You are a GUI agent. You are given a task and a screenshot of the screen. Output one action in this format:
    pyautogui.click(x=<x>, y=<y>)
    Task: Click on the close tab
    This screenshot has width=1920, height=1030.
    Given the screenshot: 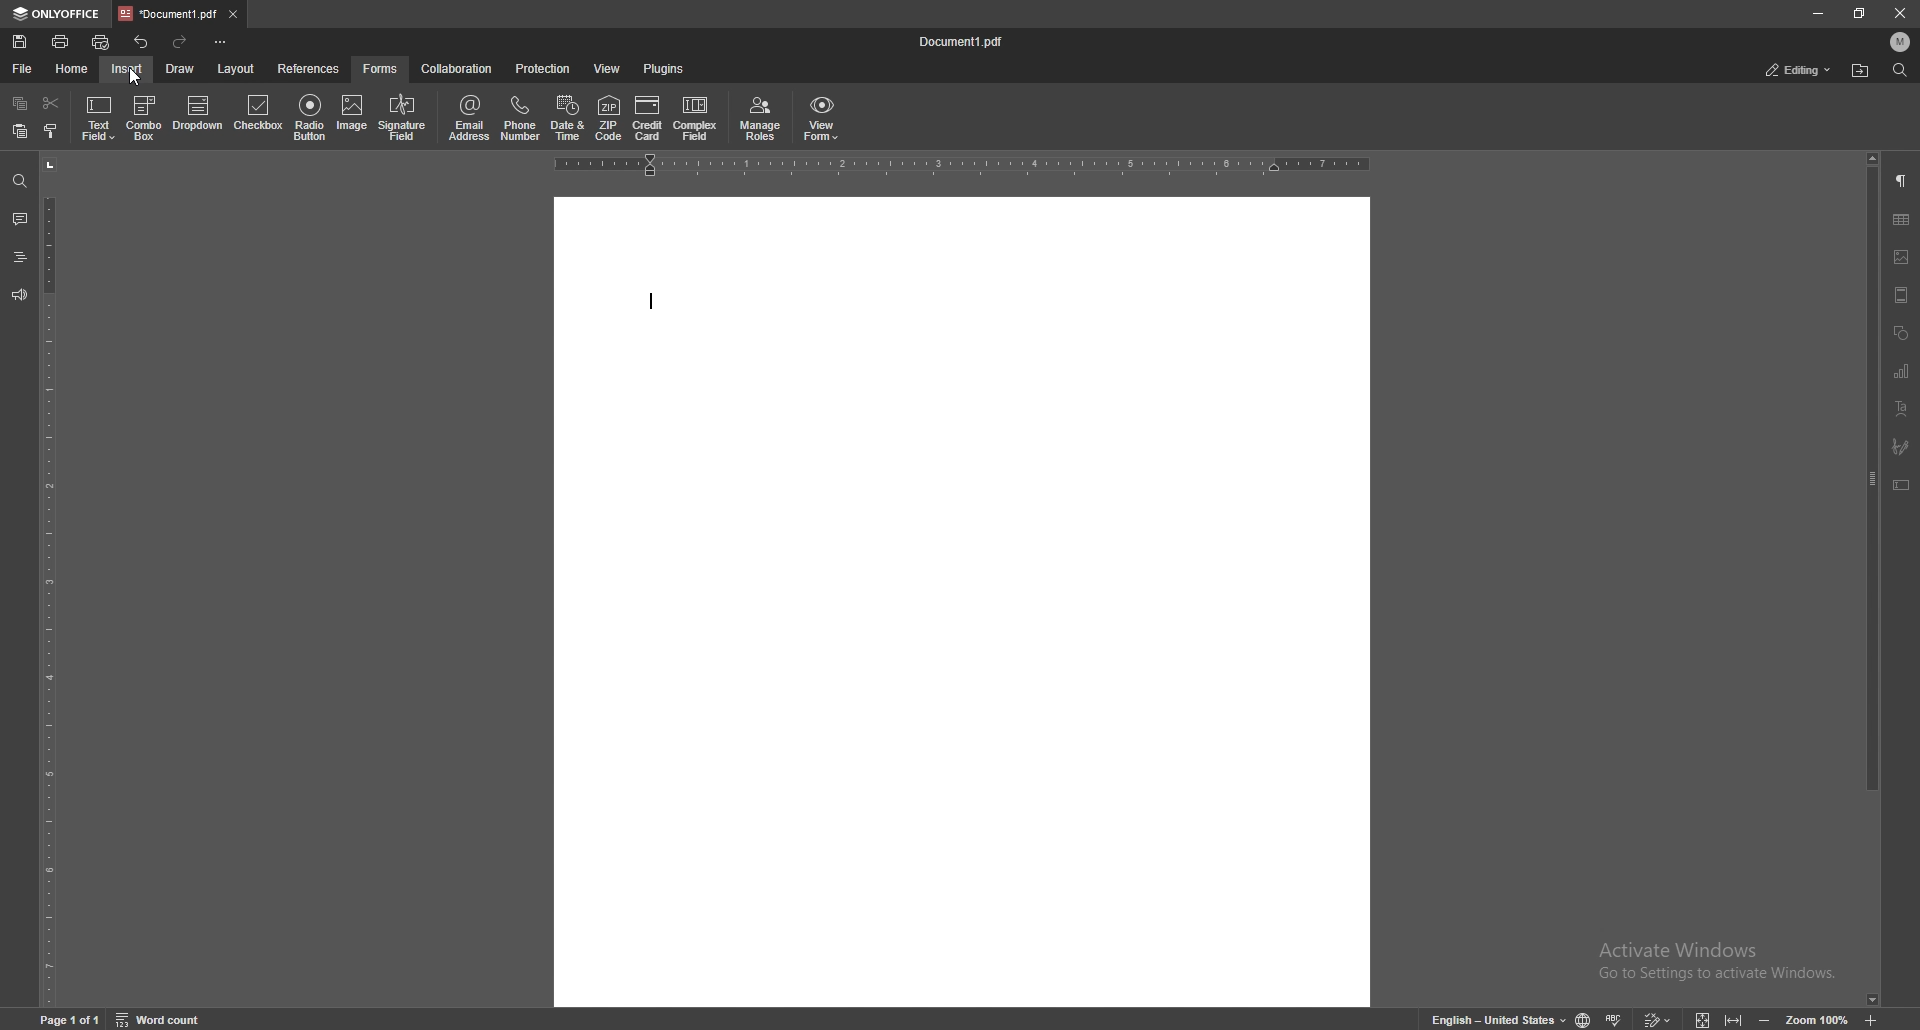 What is the action you would take?
    pyautogui.click(x=235, y=13)
    